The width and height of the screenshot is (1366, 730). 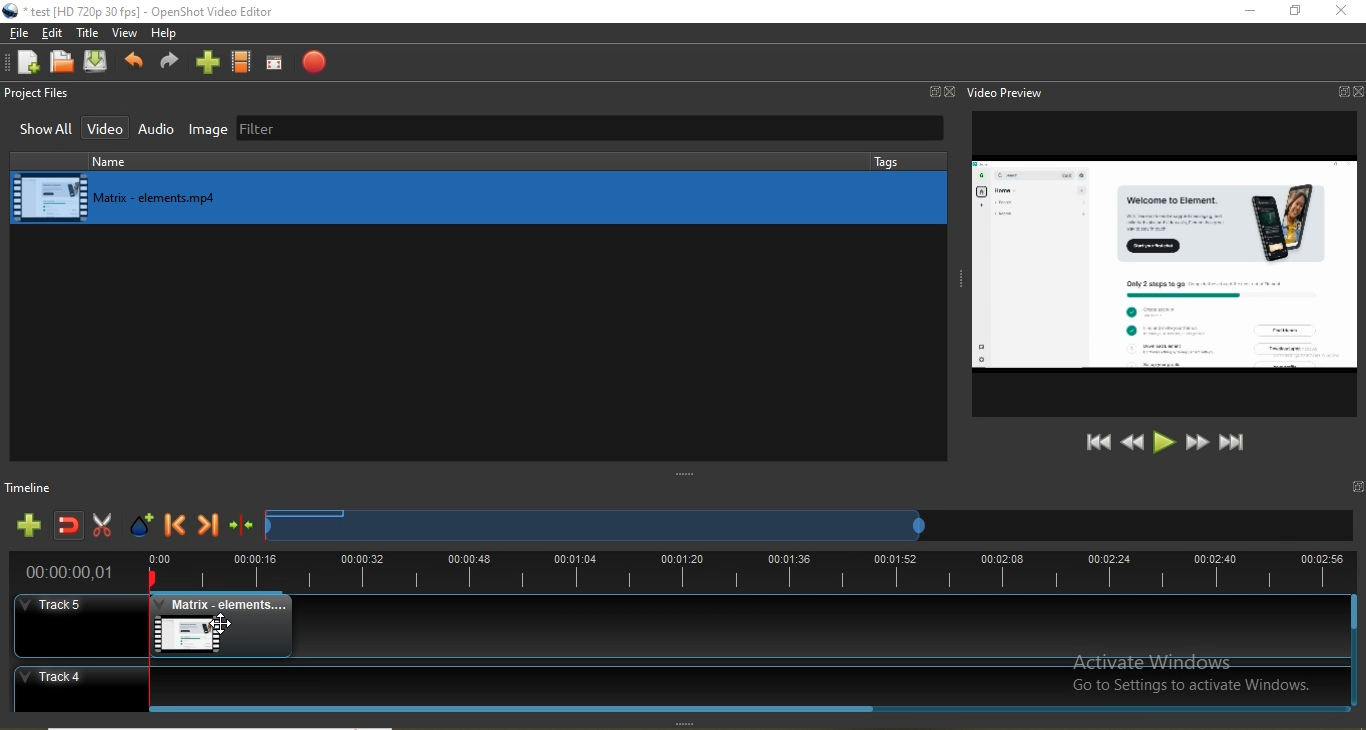 What do you see at coordinates (1341, 12) in the screenshot?
I see `close` at bounding box center [1341, 12].